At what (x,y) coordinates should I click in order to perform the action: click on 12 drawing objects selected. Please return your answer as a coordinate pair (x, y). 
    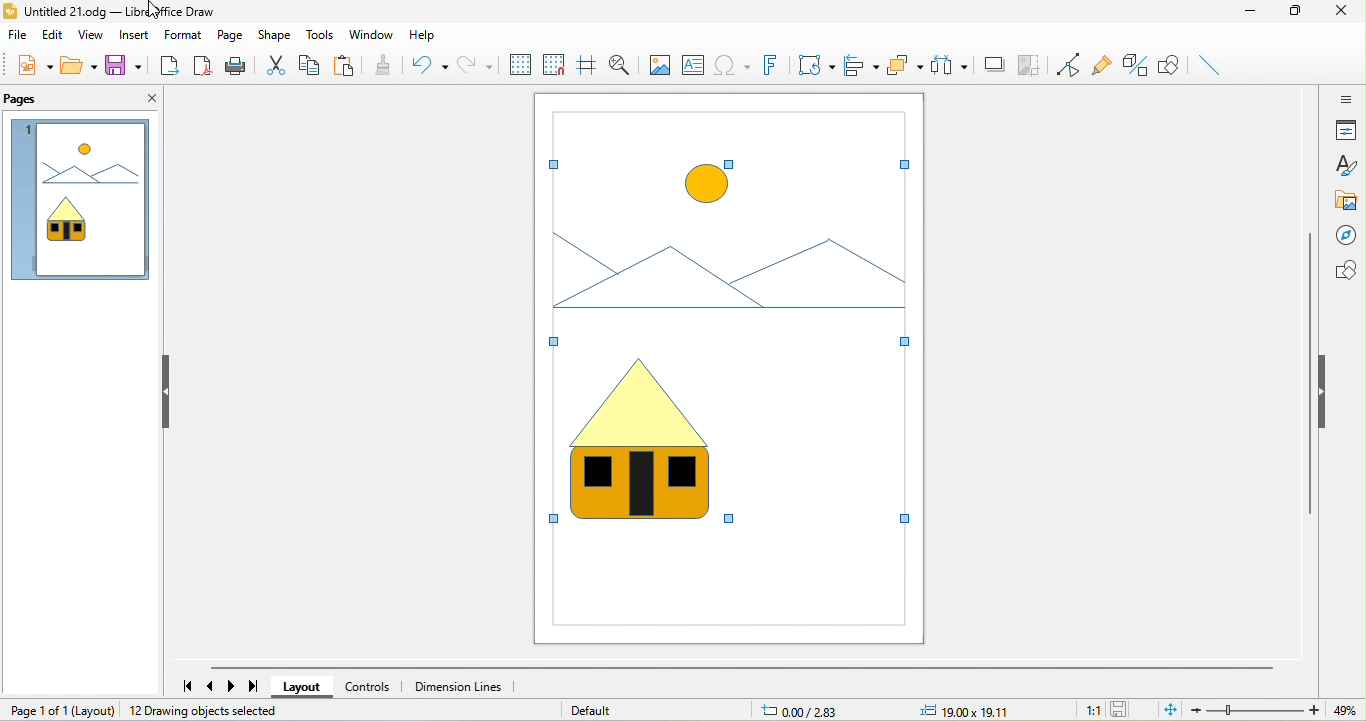
    Looking at the image, I should click on (206, 711).